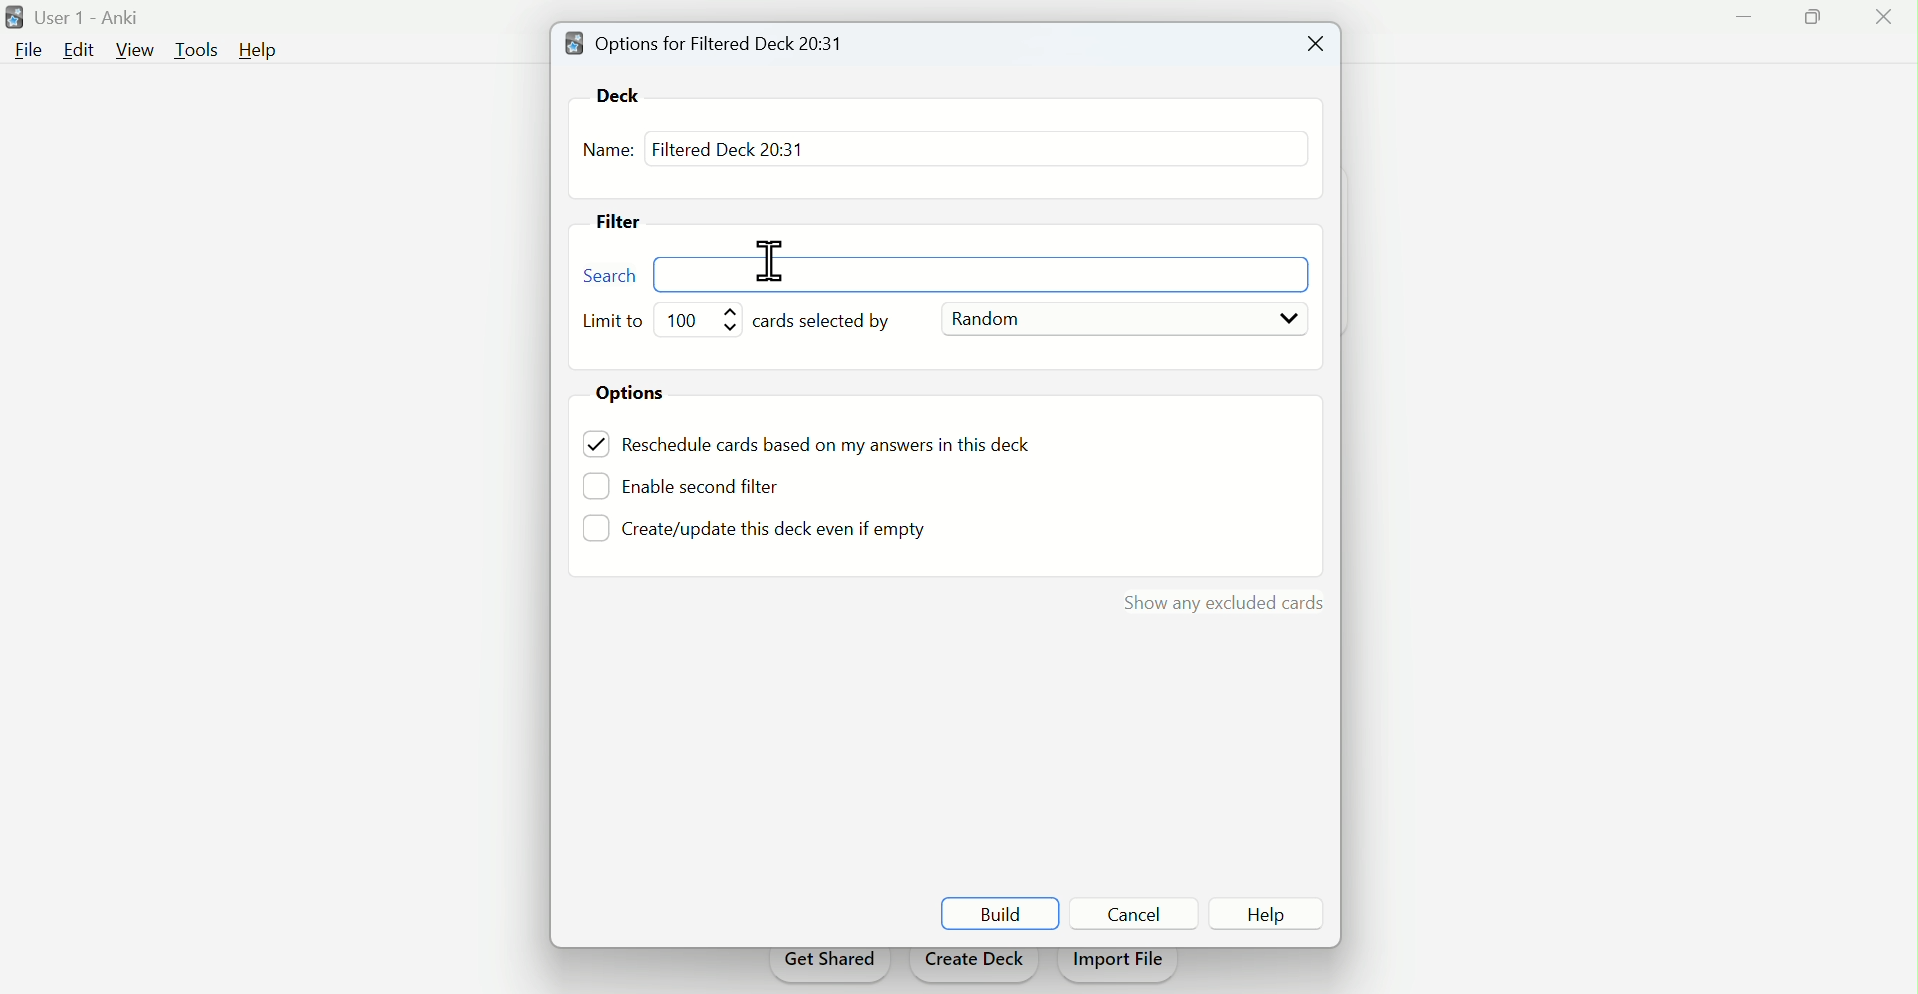  Describe the element at coordinates (833, 322) in the screenshot. I see `Cards selected by` at that location.